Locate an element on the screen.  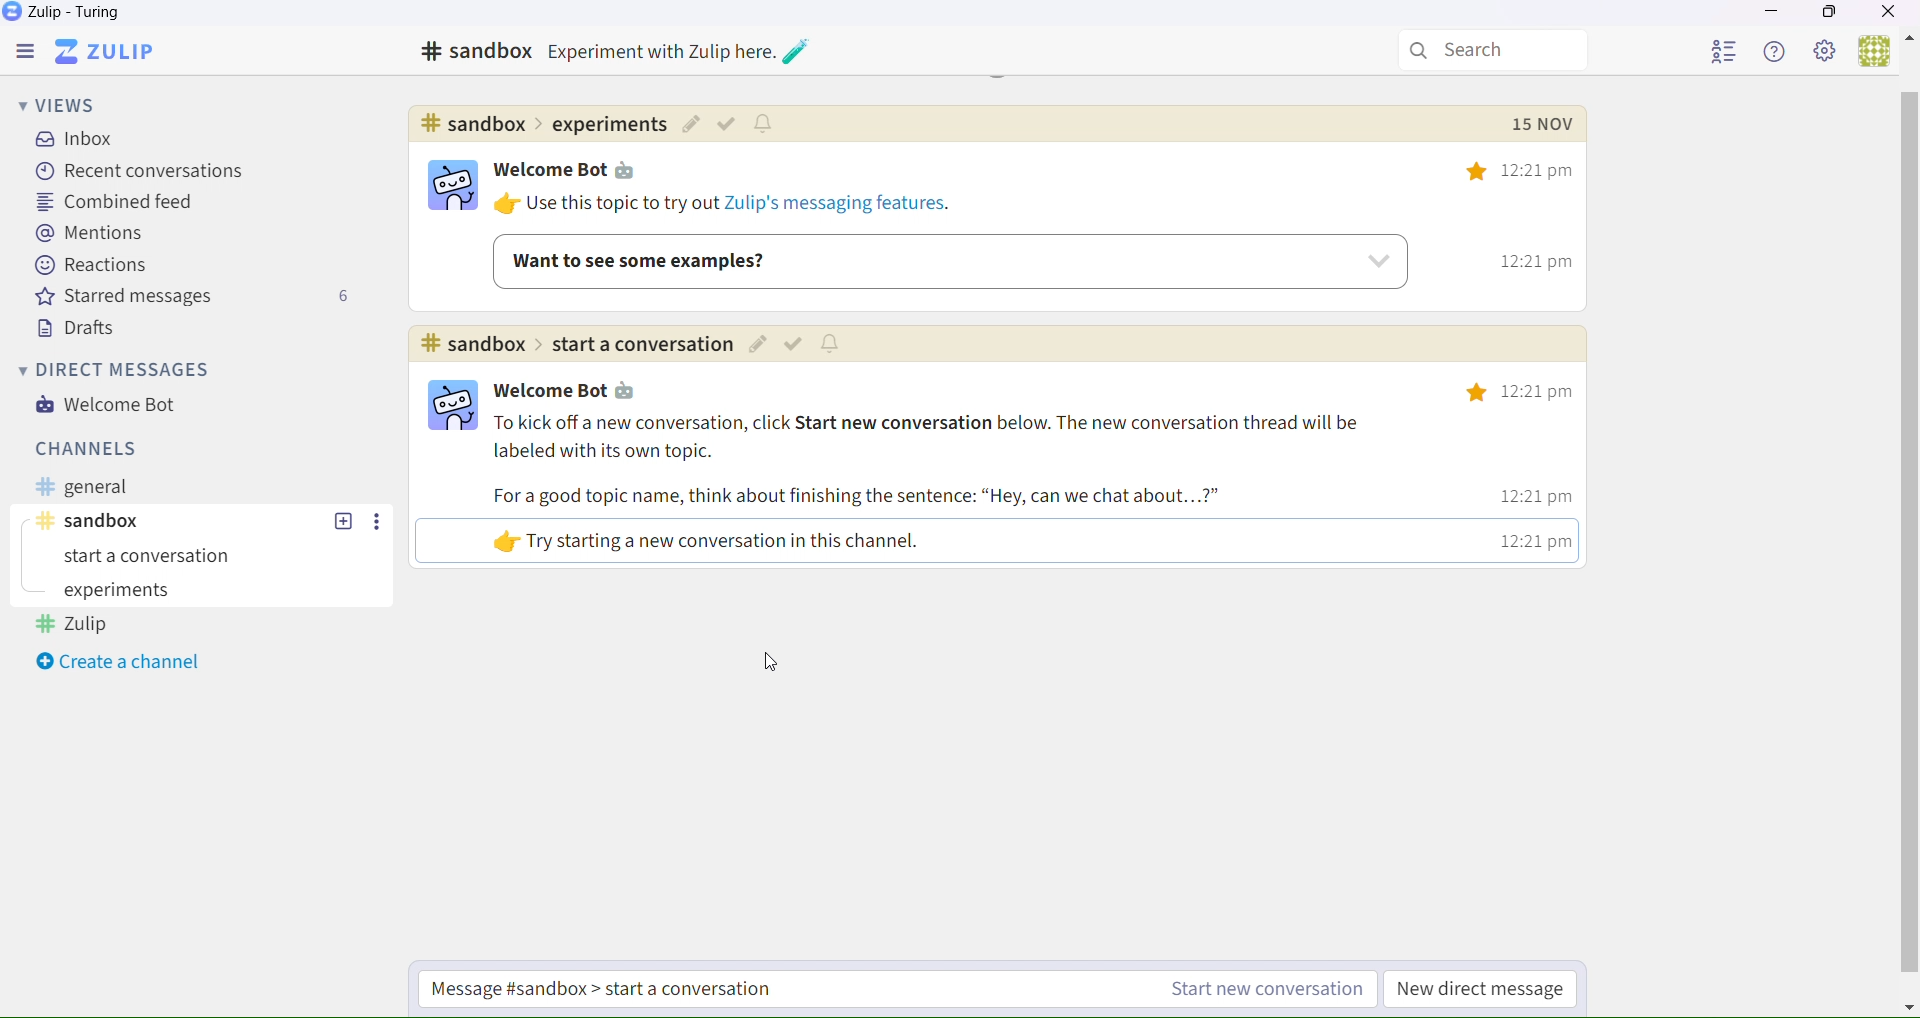
Zulip is located at coordinates (117, 50).